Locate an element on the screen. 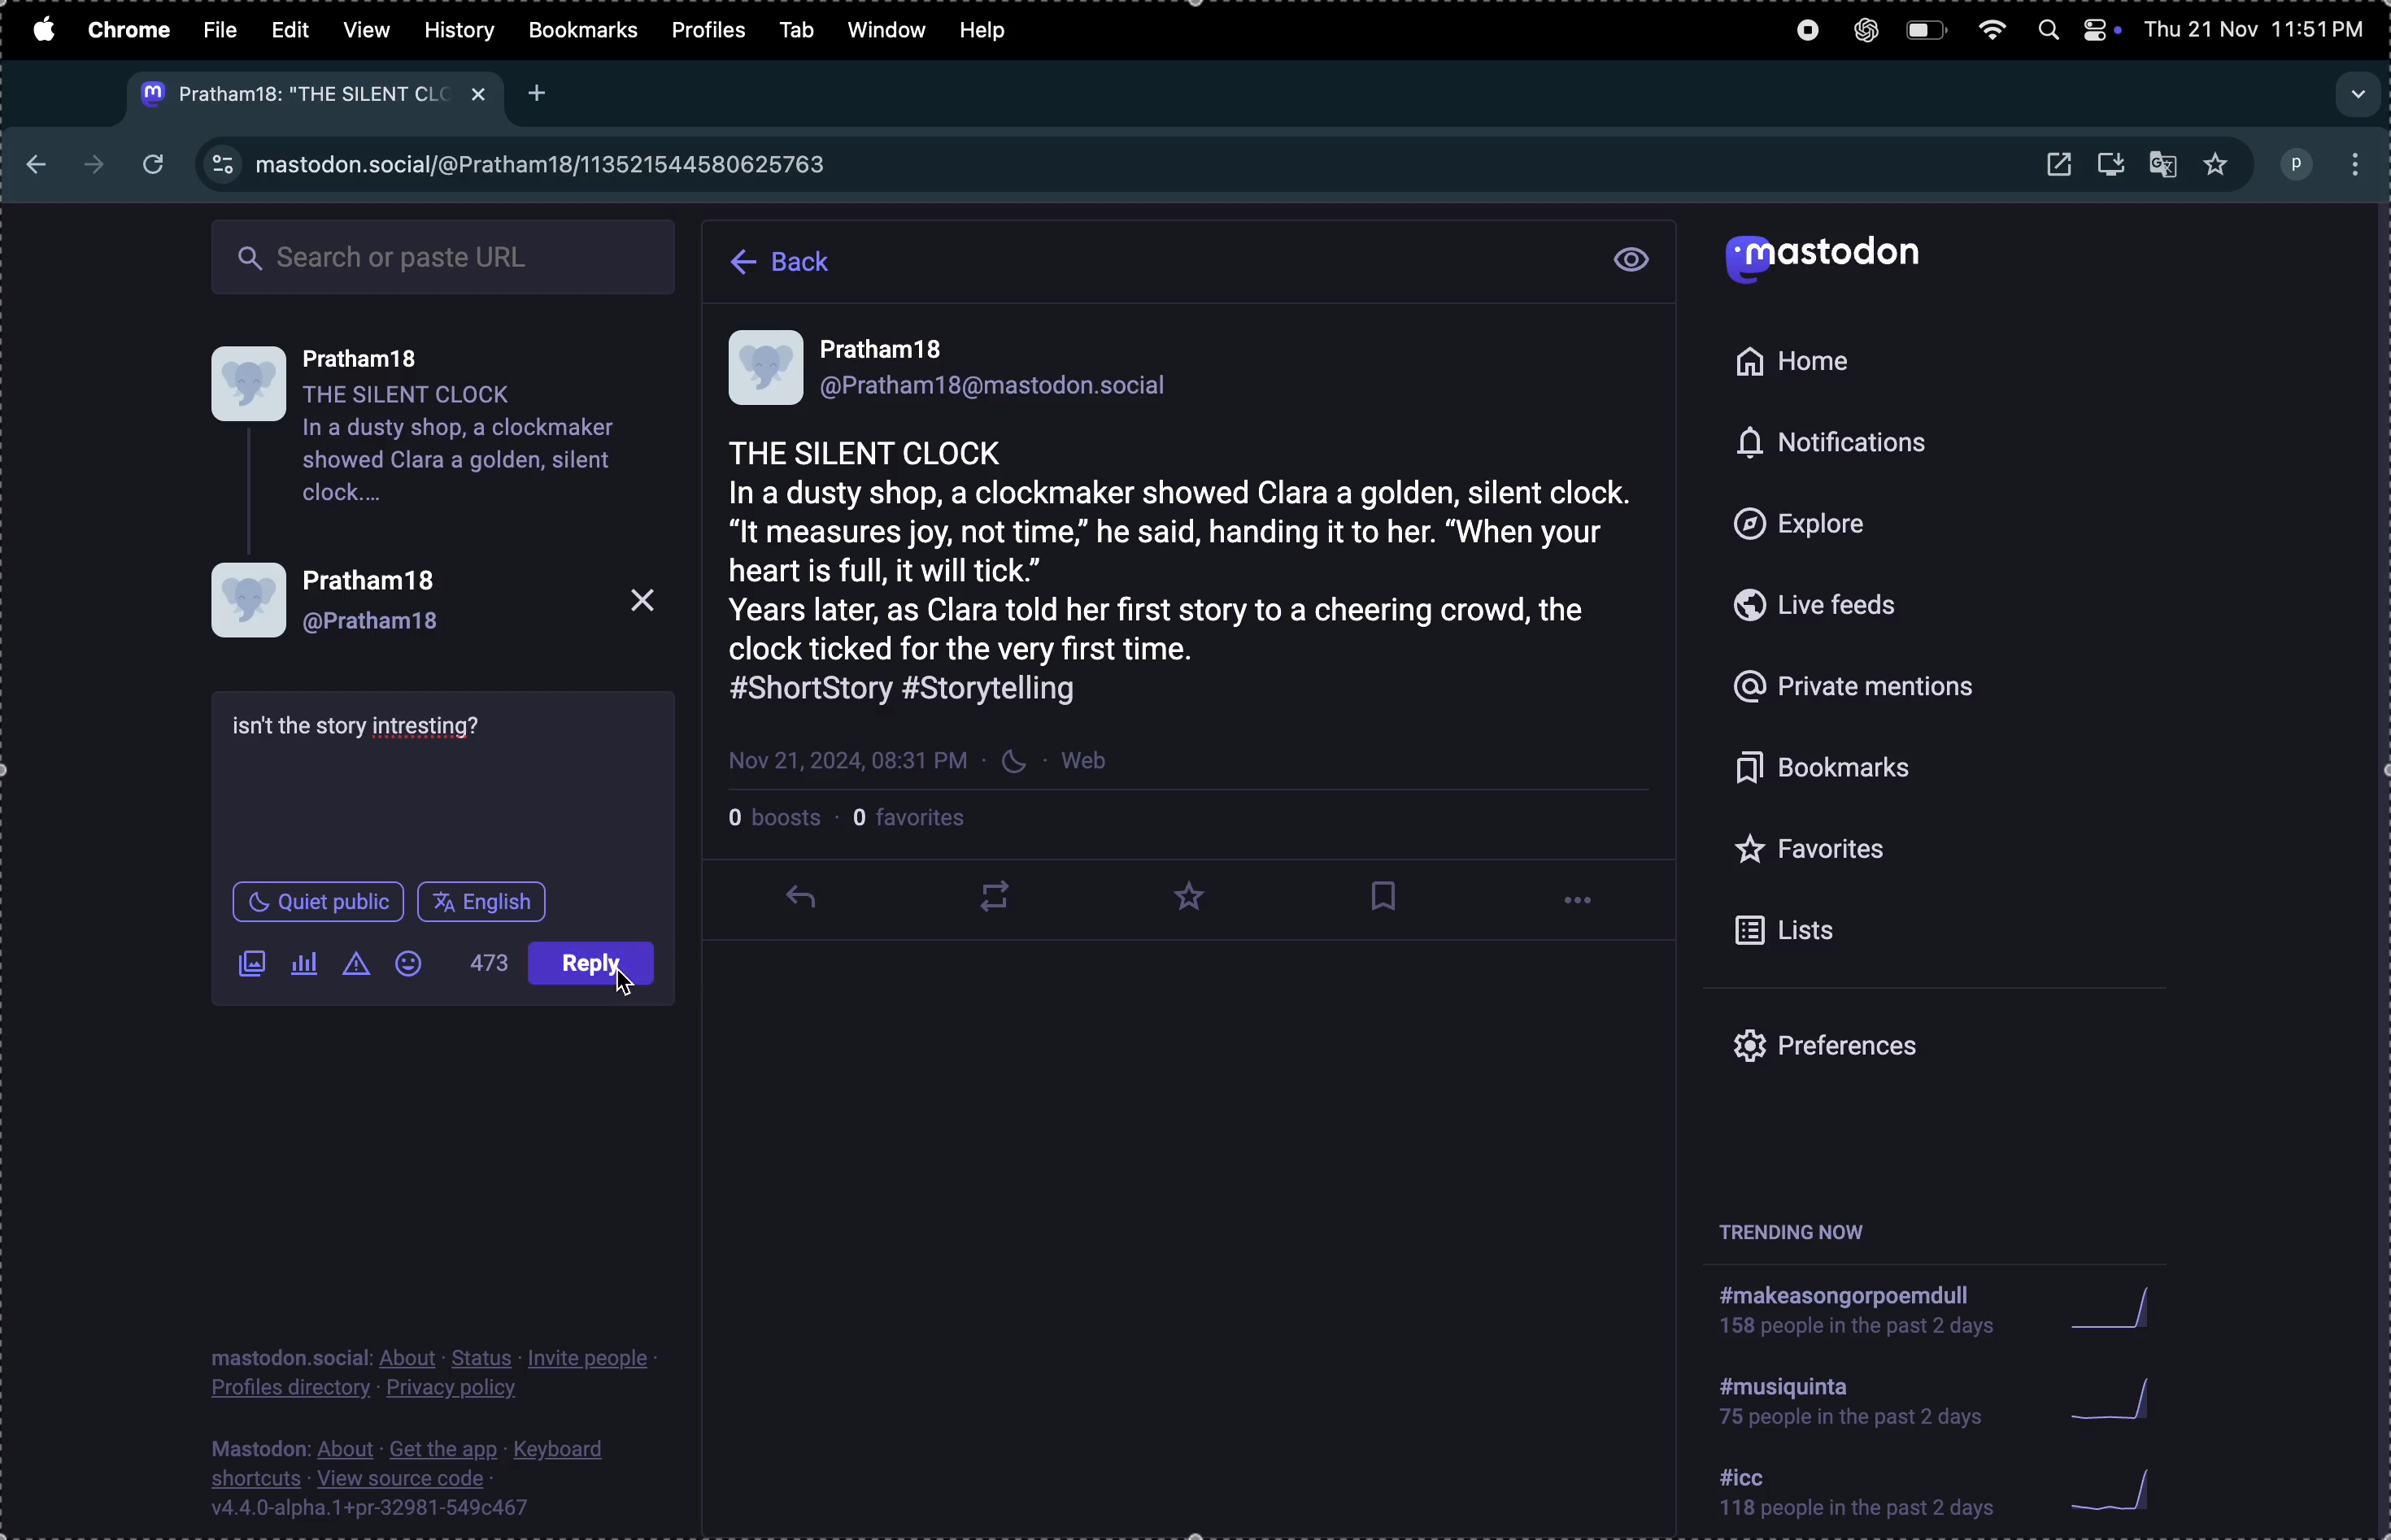 The height and width of the screenshot is (1540, 2391). cursor is located at coordinates (814, 919).